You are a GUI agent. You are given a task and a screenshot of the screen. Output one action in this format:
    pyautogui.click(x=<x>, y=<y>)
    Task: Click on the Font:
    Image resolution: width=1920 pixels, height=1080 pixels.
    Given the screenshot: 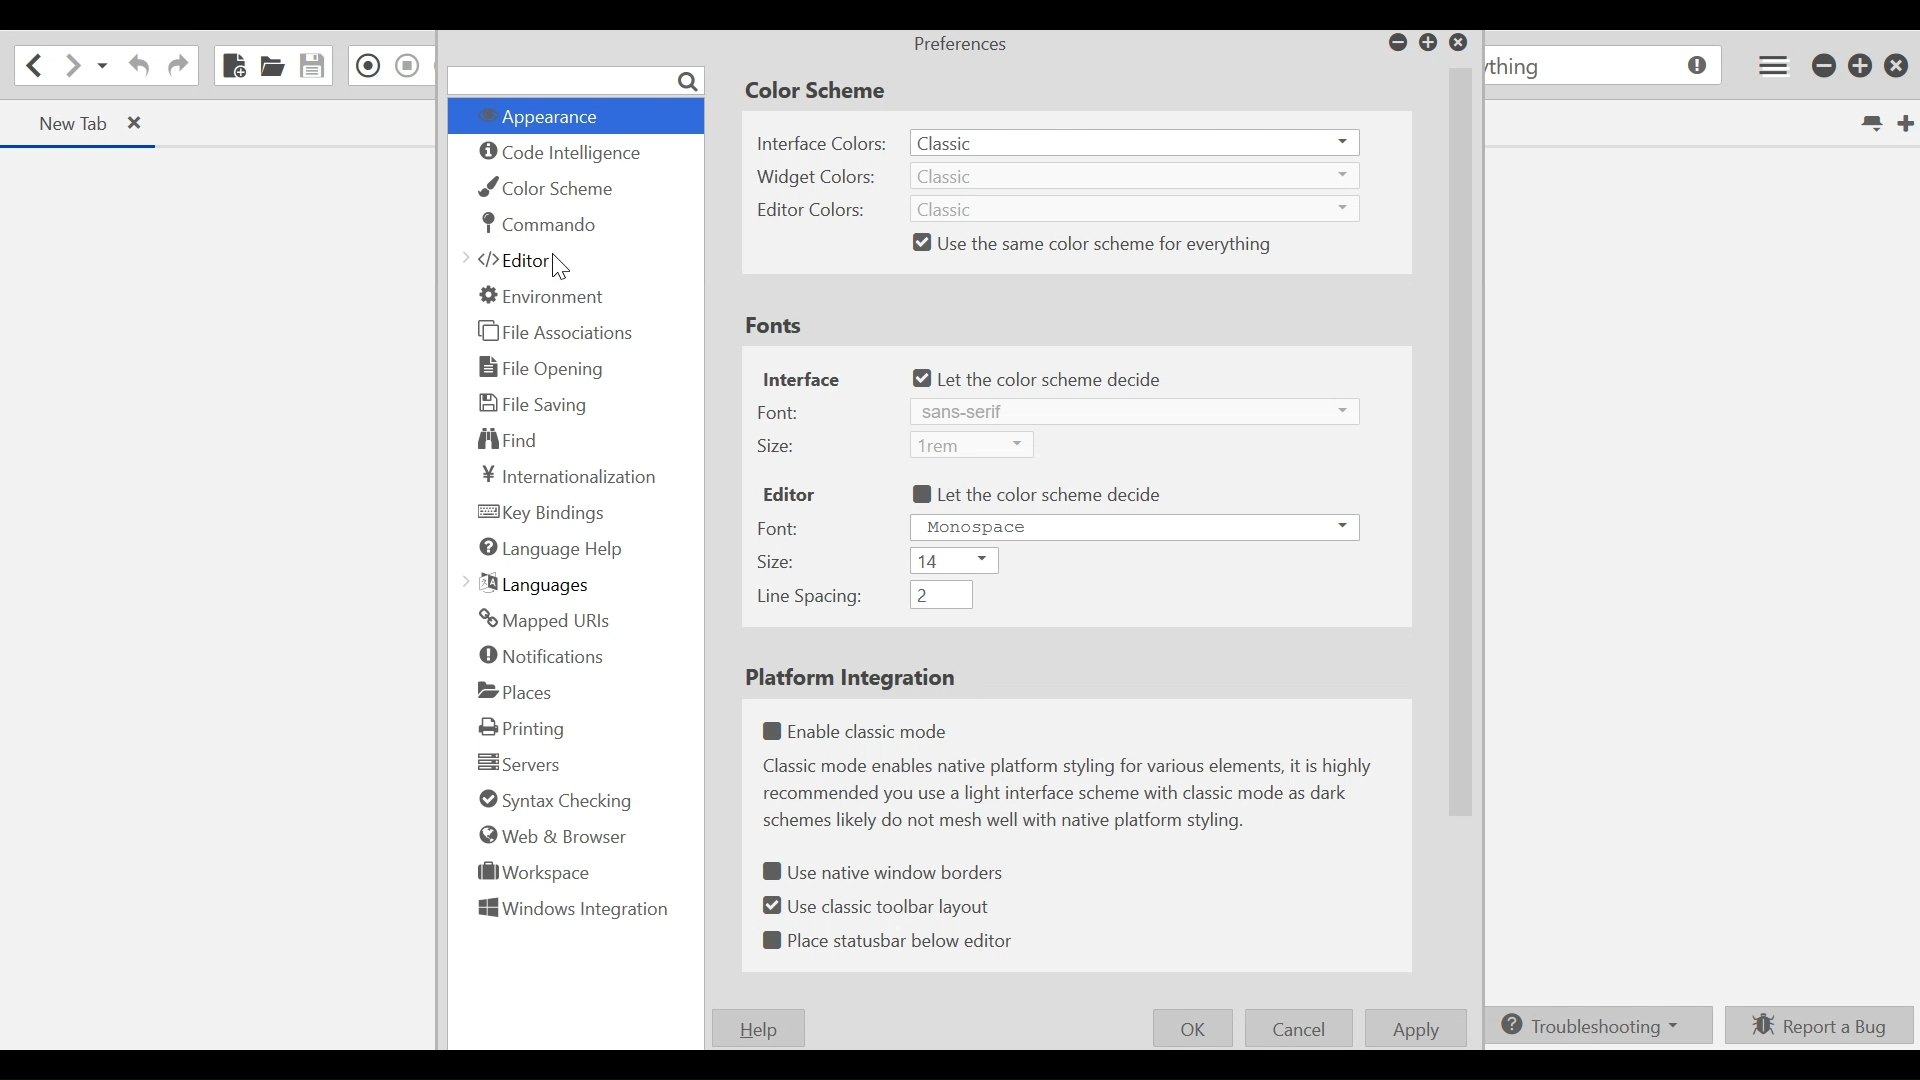 What is the action you would take?
    pyautogui.click(x=788, y=527)
    